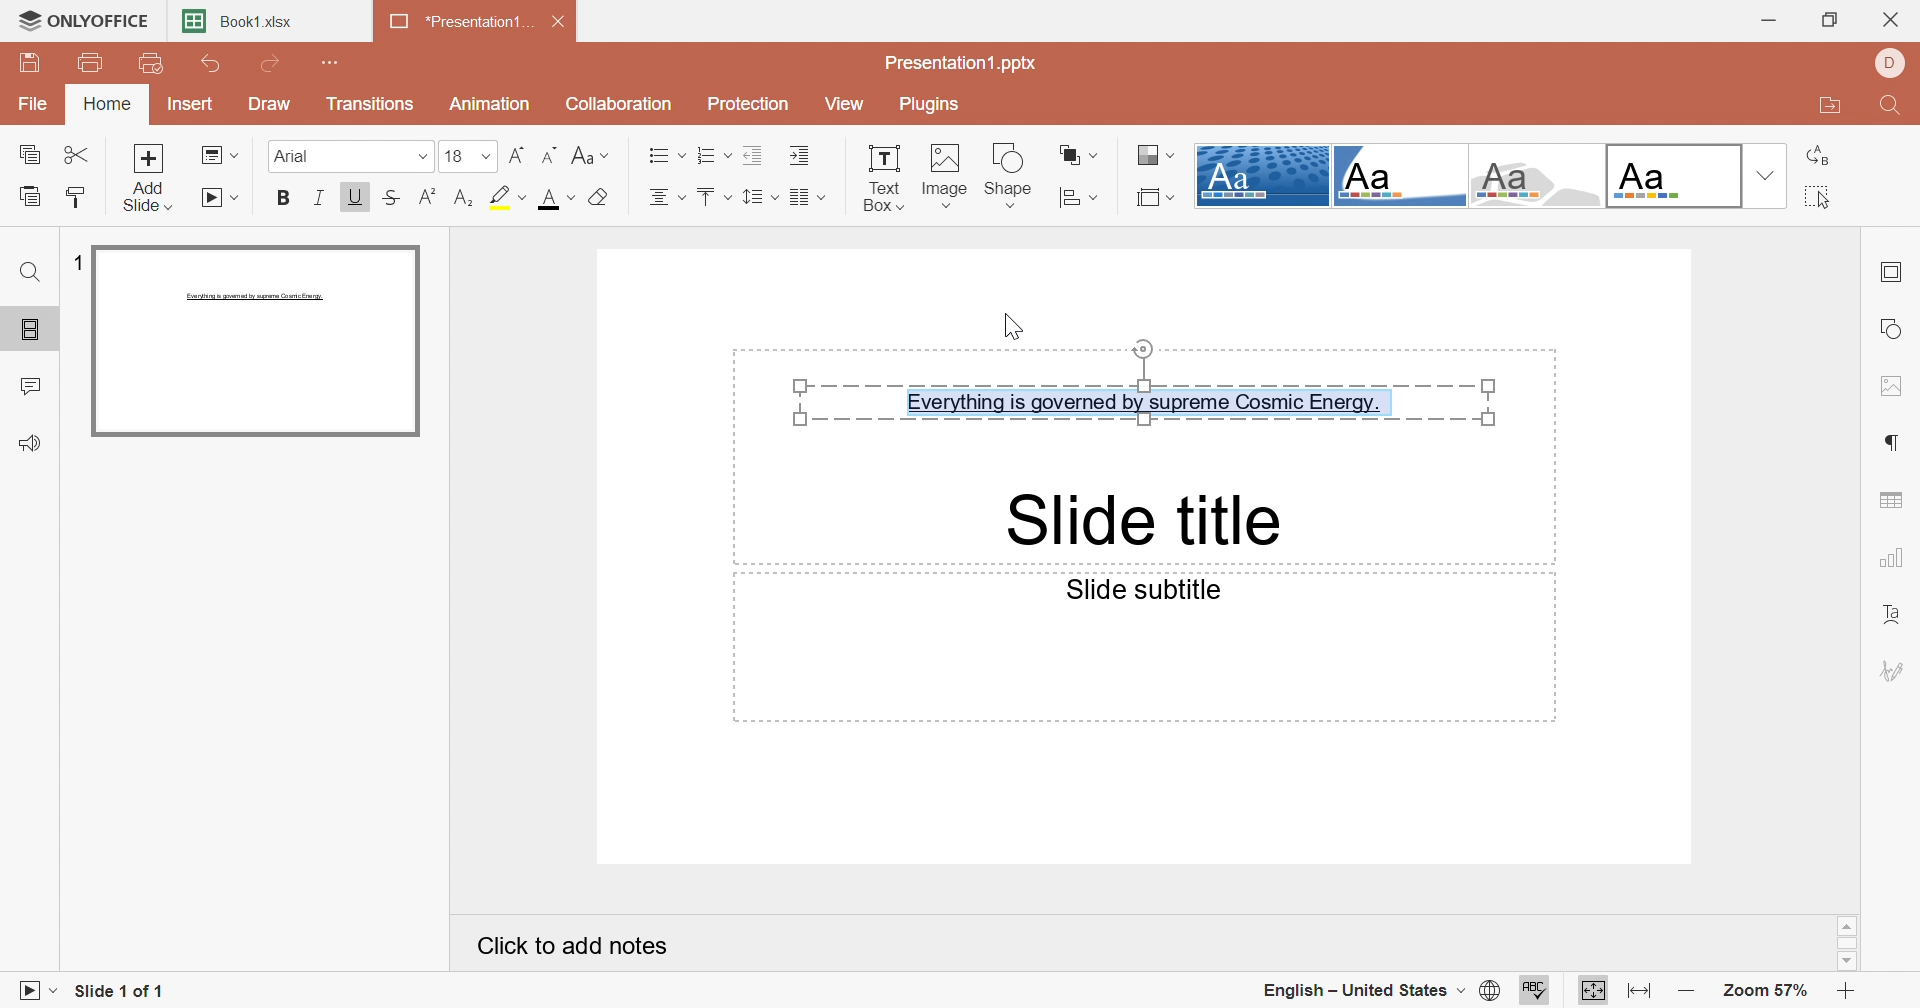  What do you see at coordinates (1152, 153) in the screenshot?
I see `Change color theme` at bounding box center [1152, 153].